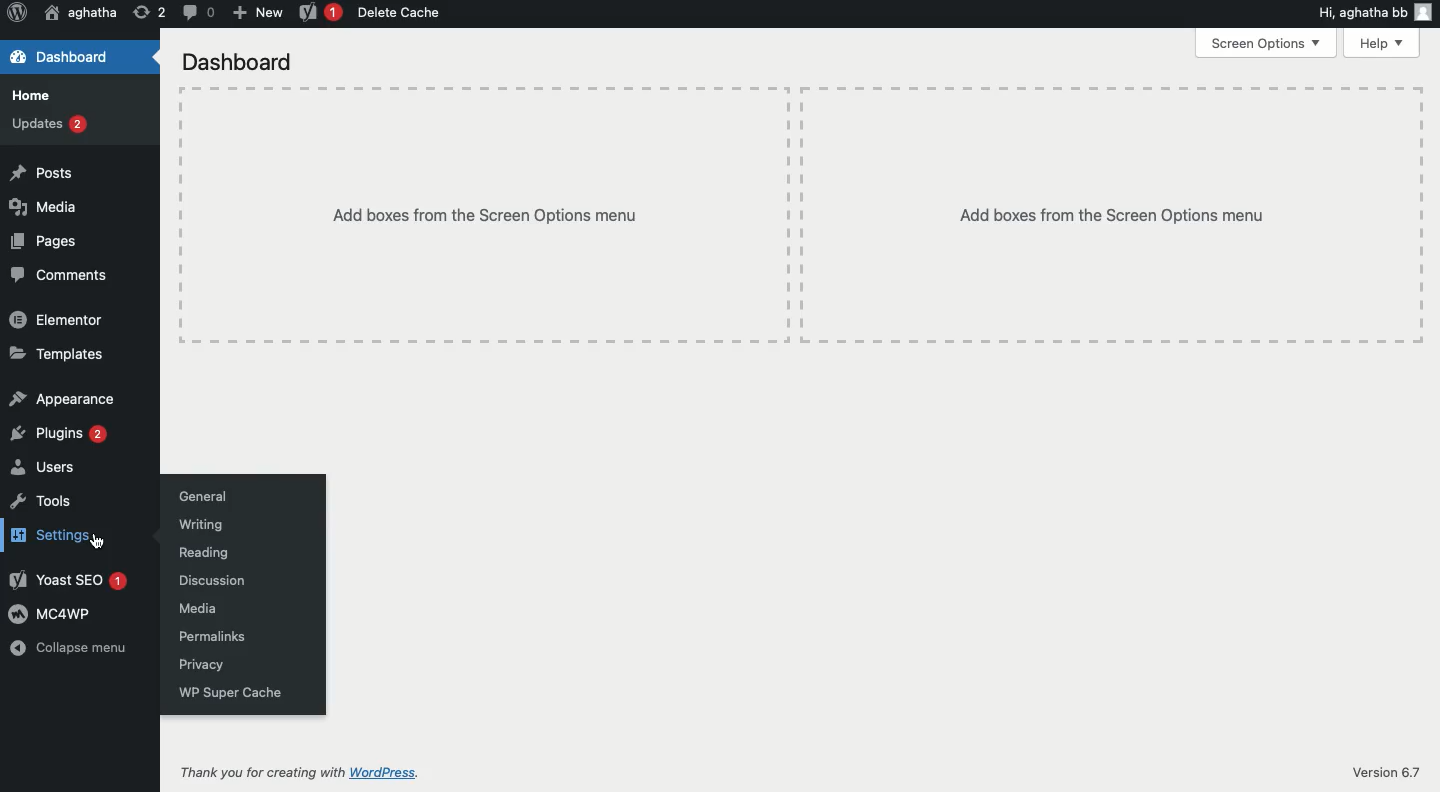  Describe the element at coordinates (203, 496) in the screenshot. I see `General` at that location.